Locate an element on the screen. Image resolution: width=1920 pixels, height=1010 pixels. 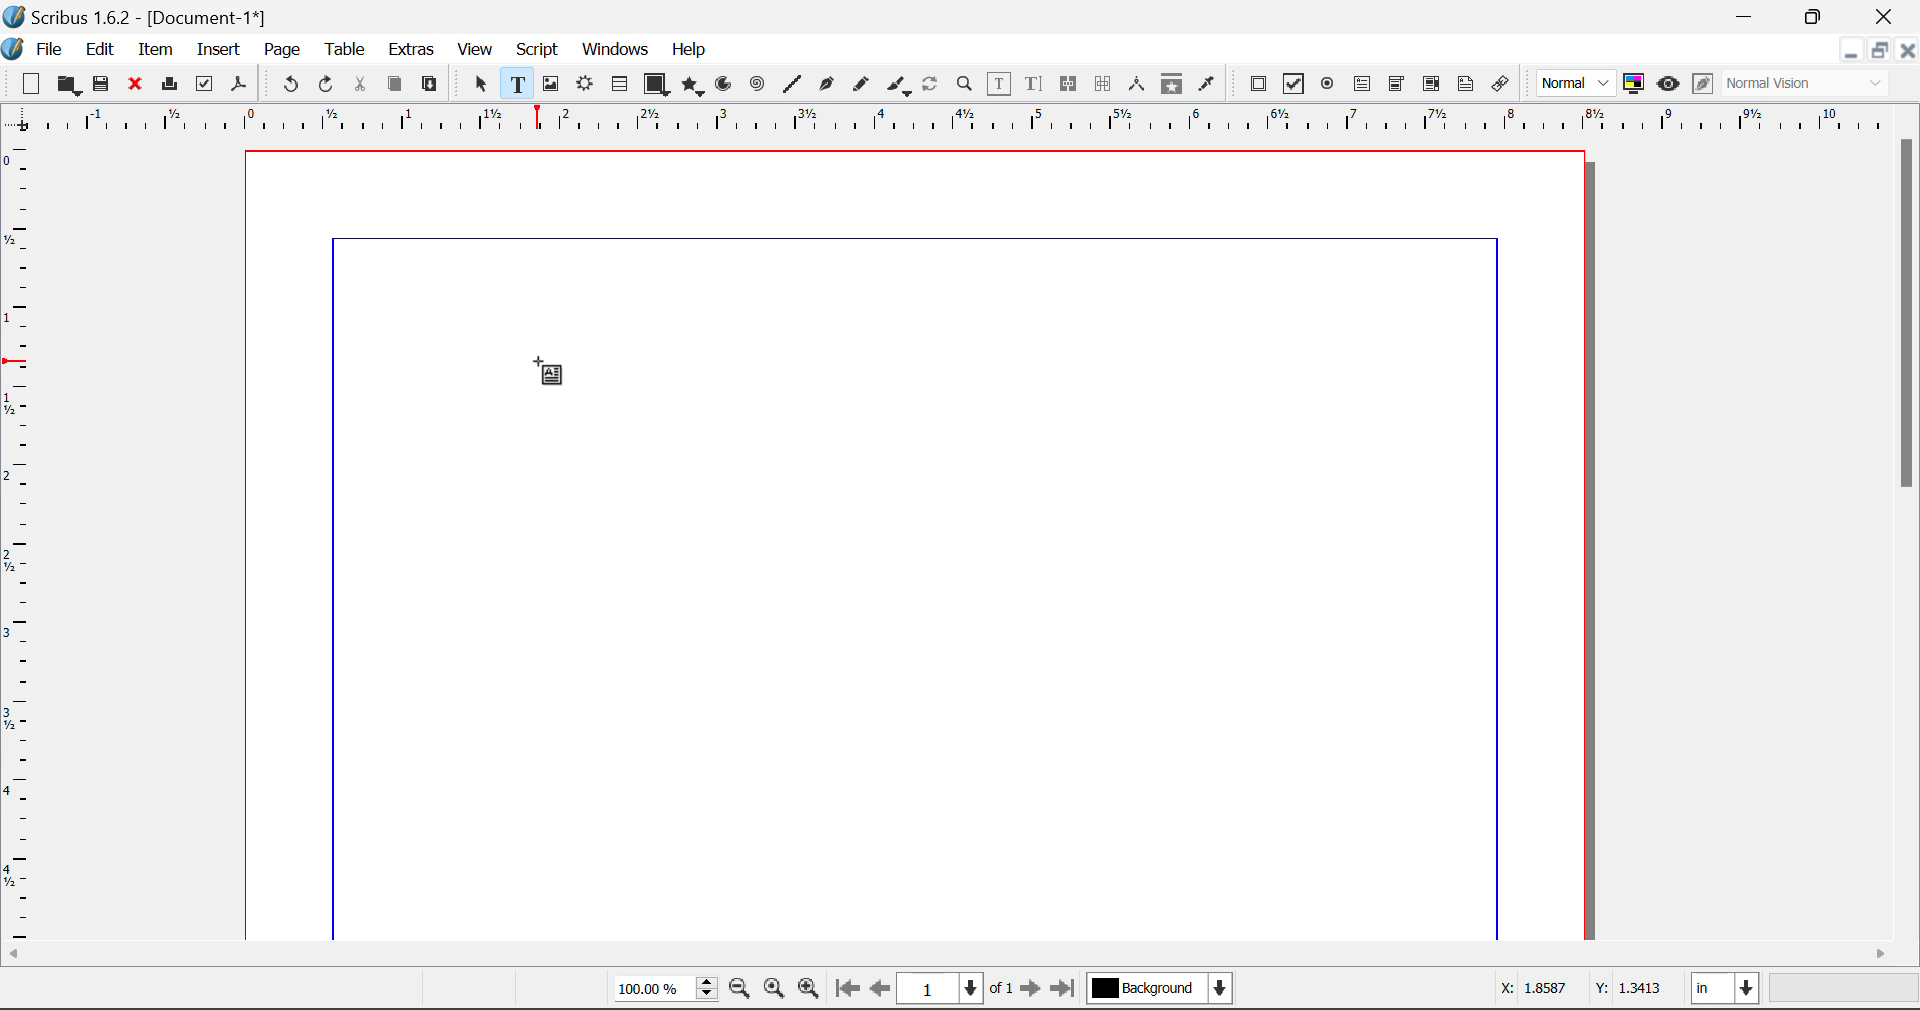
Pdf Text Field is located at coordinates (1363, 82).